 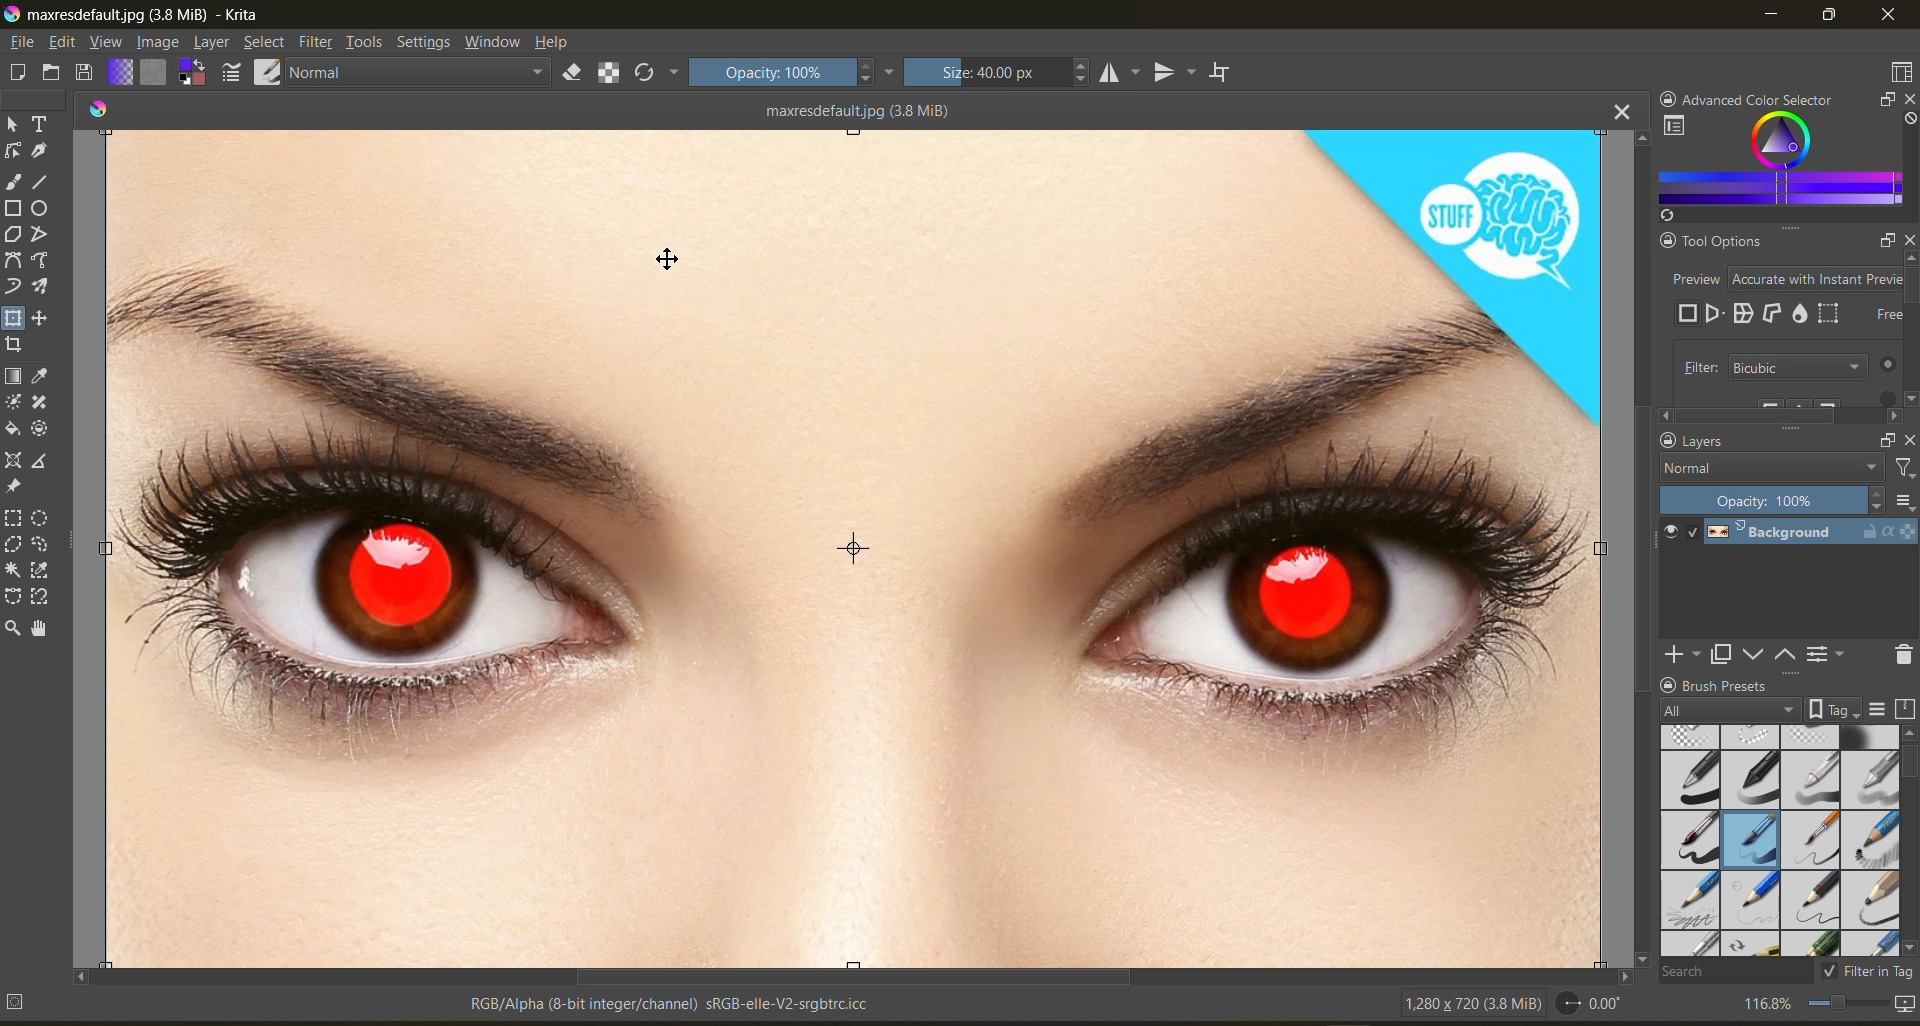 What do you see at coordinates (25, 42) in the screenshot?
I see `file` at bounding box center [25, 42].